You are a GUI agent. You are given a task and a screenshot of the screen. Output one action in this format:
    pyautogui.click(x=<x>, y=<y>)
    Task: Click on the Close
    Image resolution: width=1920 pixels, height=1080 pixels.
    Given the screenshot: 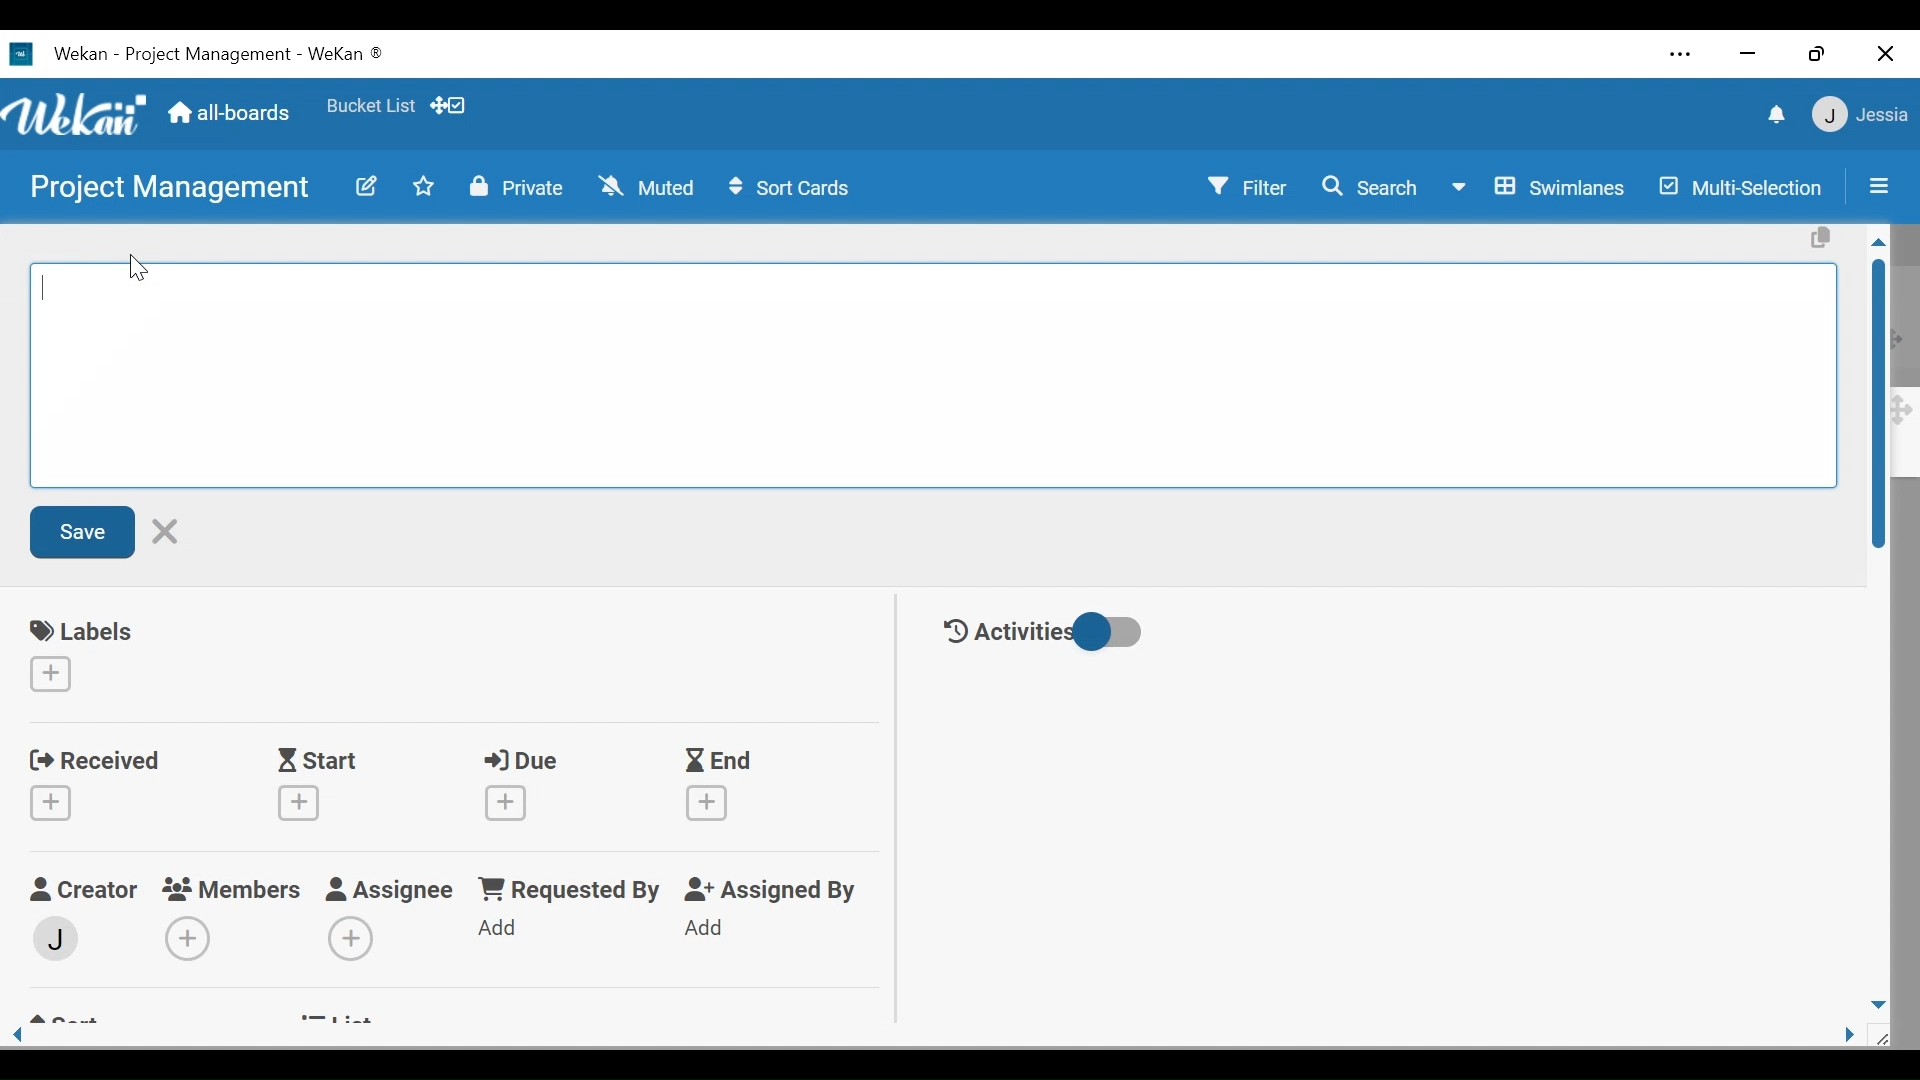 What is the action you would take?
    pyautogui.click(x=1882, y=52)
    